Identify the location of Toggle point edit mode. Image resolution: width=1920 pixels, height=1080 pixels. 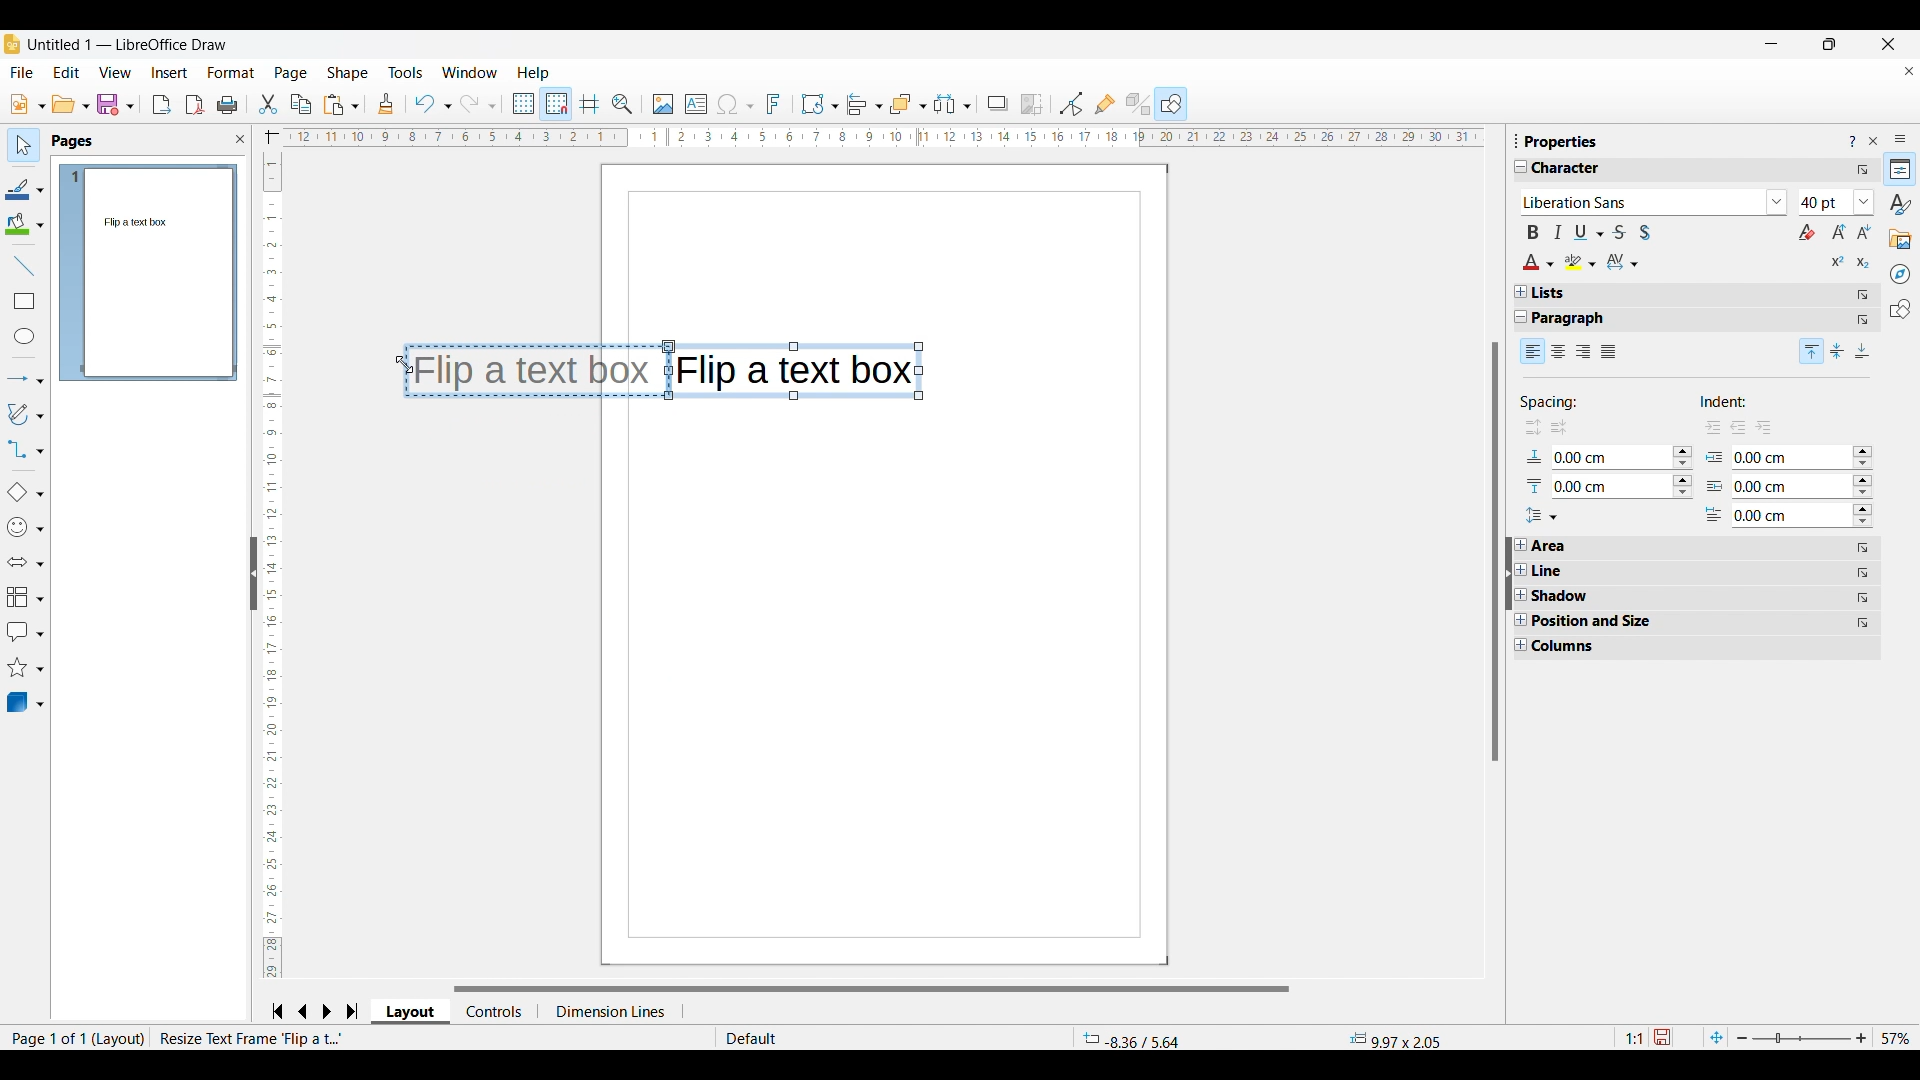
(1071, 104).